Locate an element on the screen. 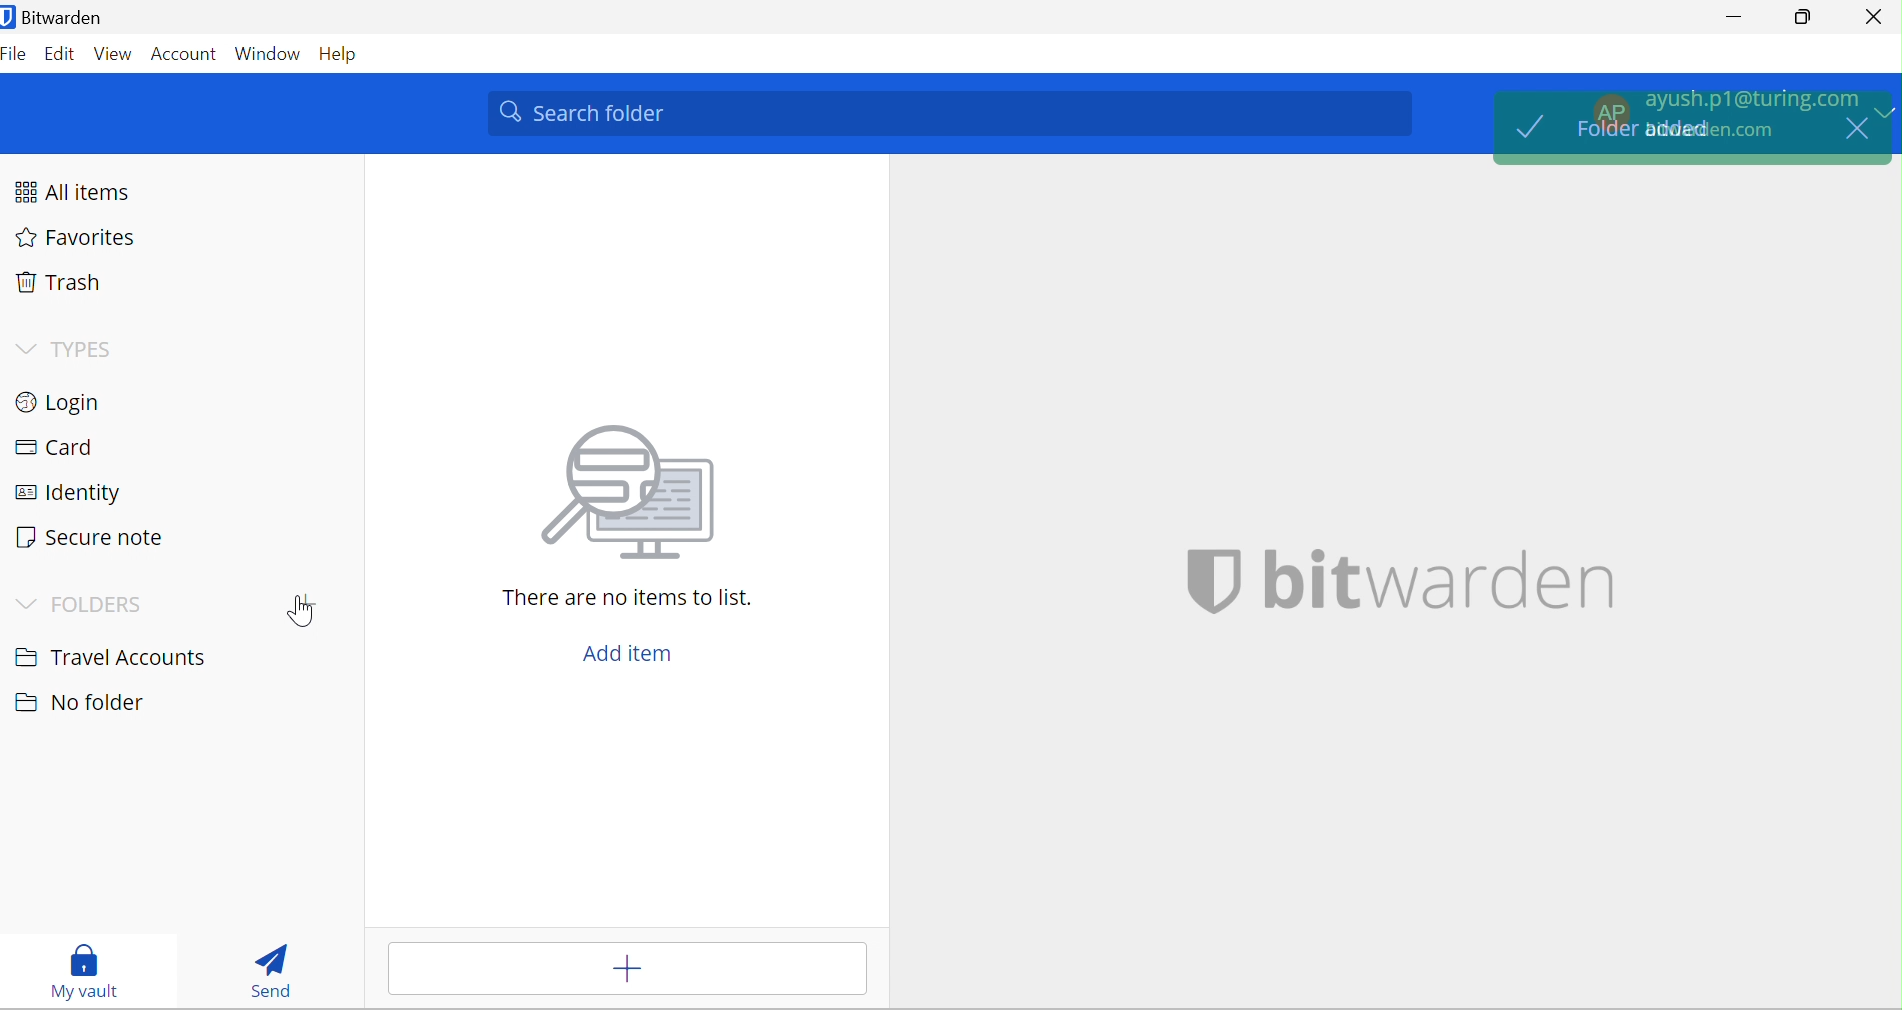 This screenshot has width=1902, height=1010. Card is located at coordinates (62, 447).